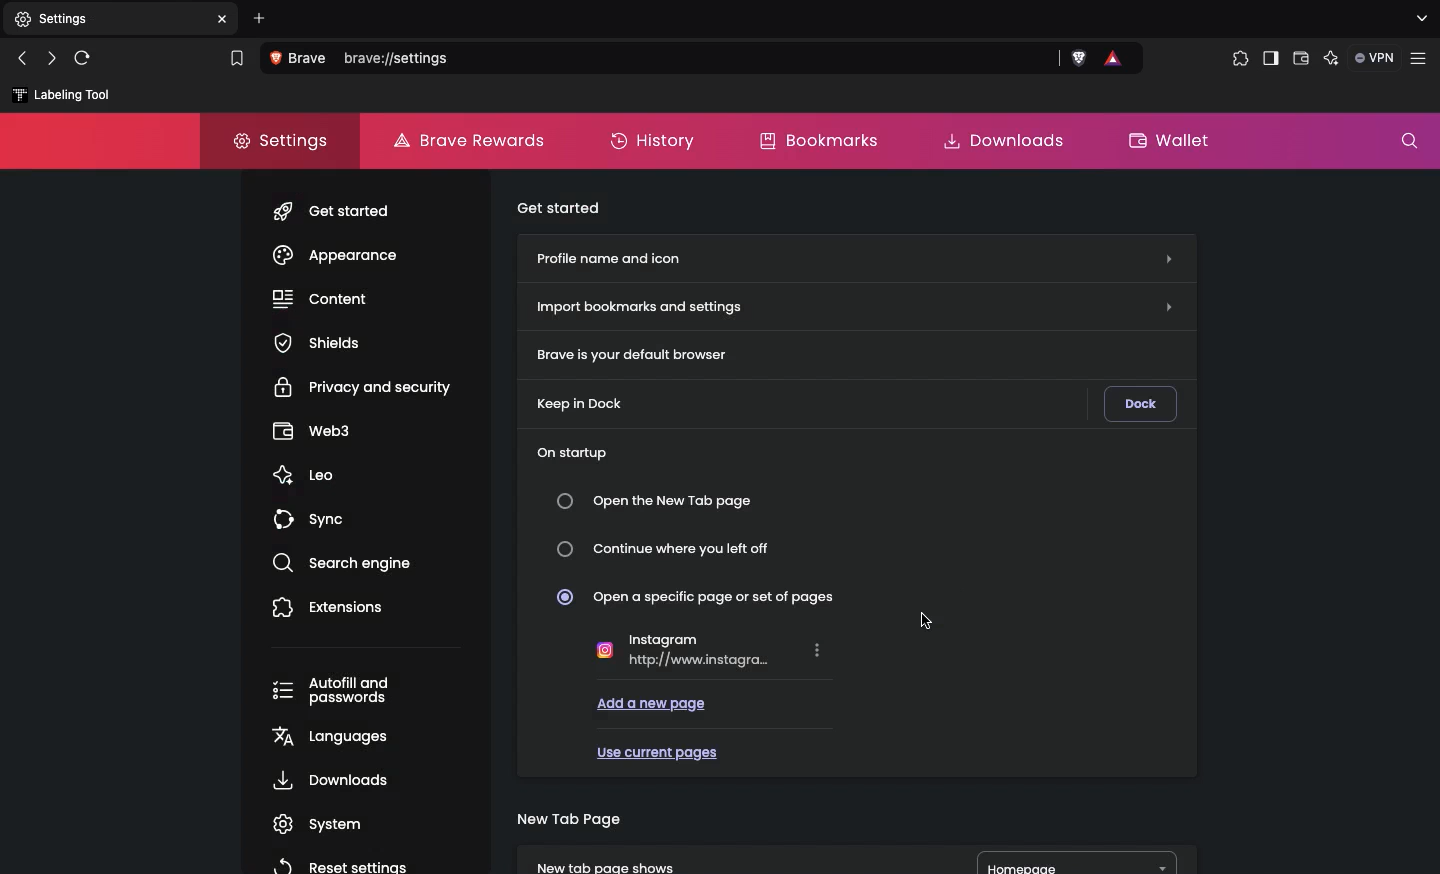  Describe the element at coordinates (1269, 60) in the screenshot. I see `Sidebar` at that location.